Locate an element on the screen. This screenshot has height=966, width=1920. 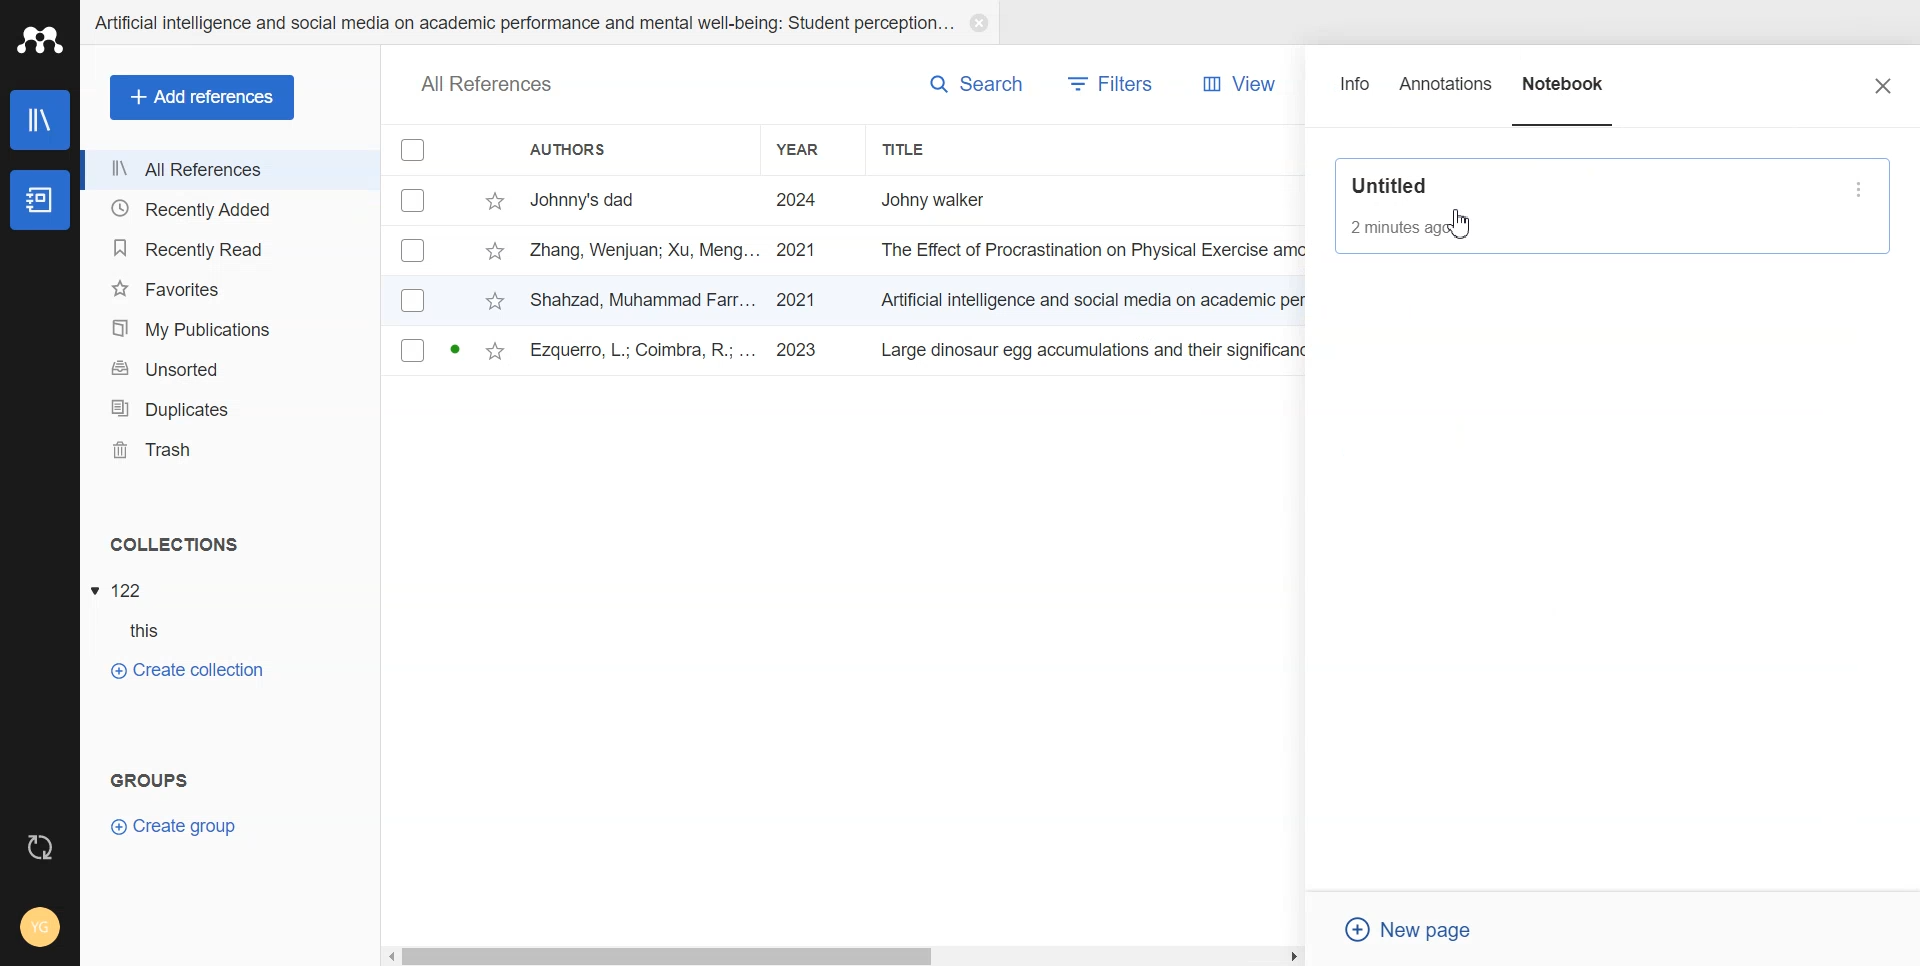
Checkbox is located at coordinates (415, 149).